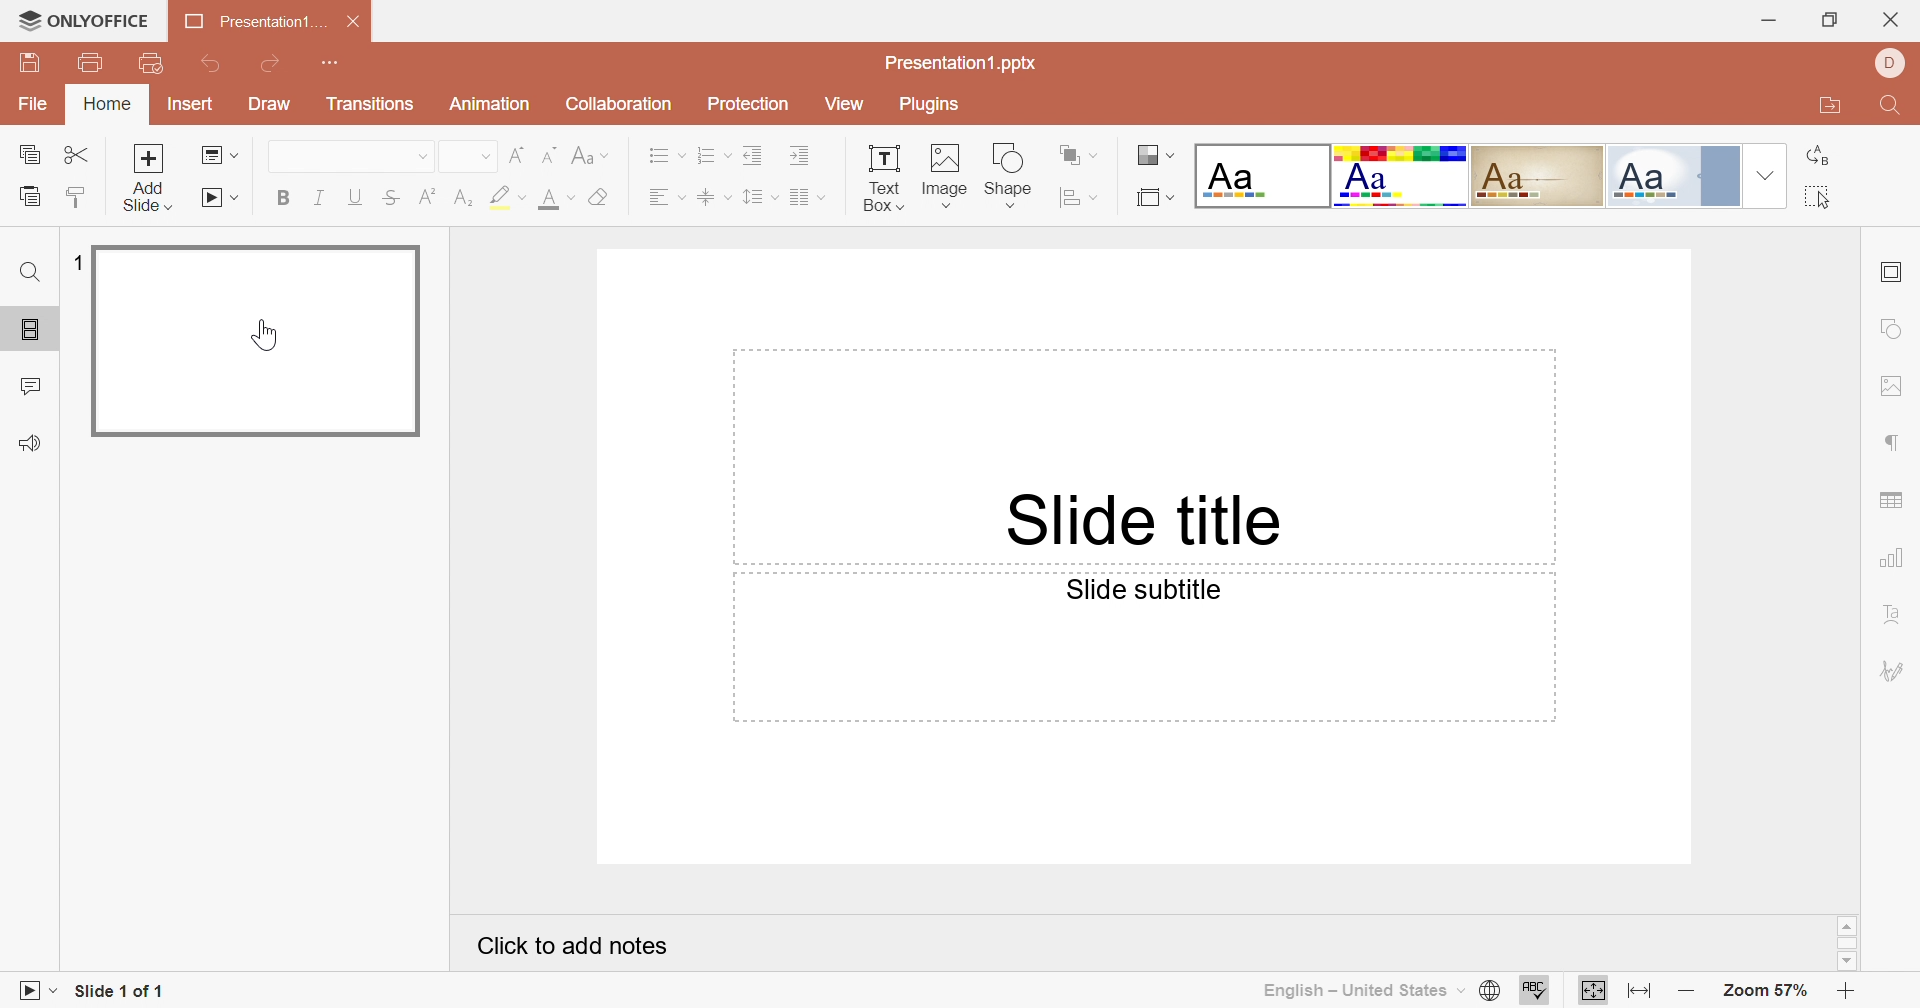  Describe the element at coordinates (483, 157) in the screenshot. I see `Drop Down` at that location.